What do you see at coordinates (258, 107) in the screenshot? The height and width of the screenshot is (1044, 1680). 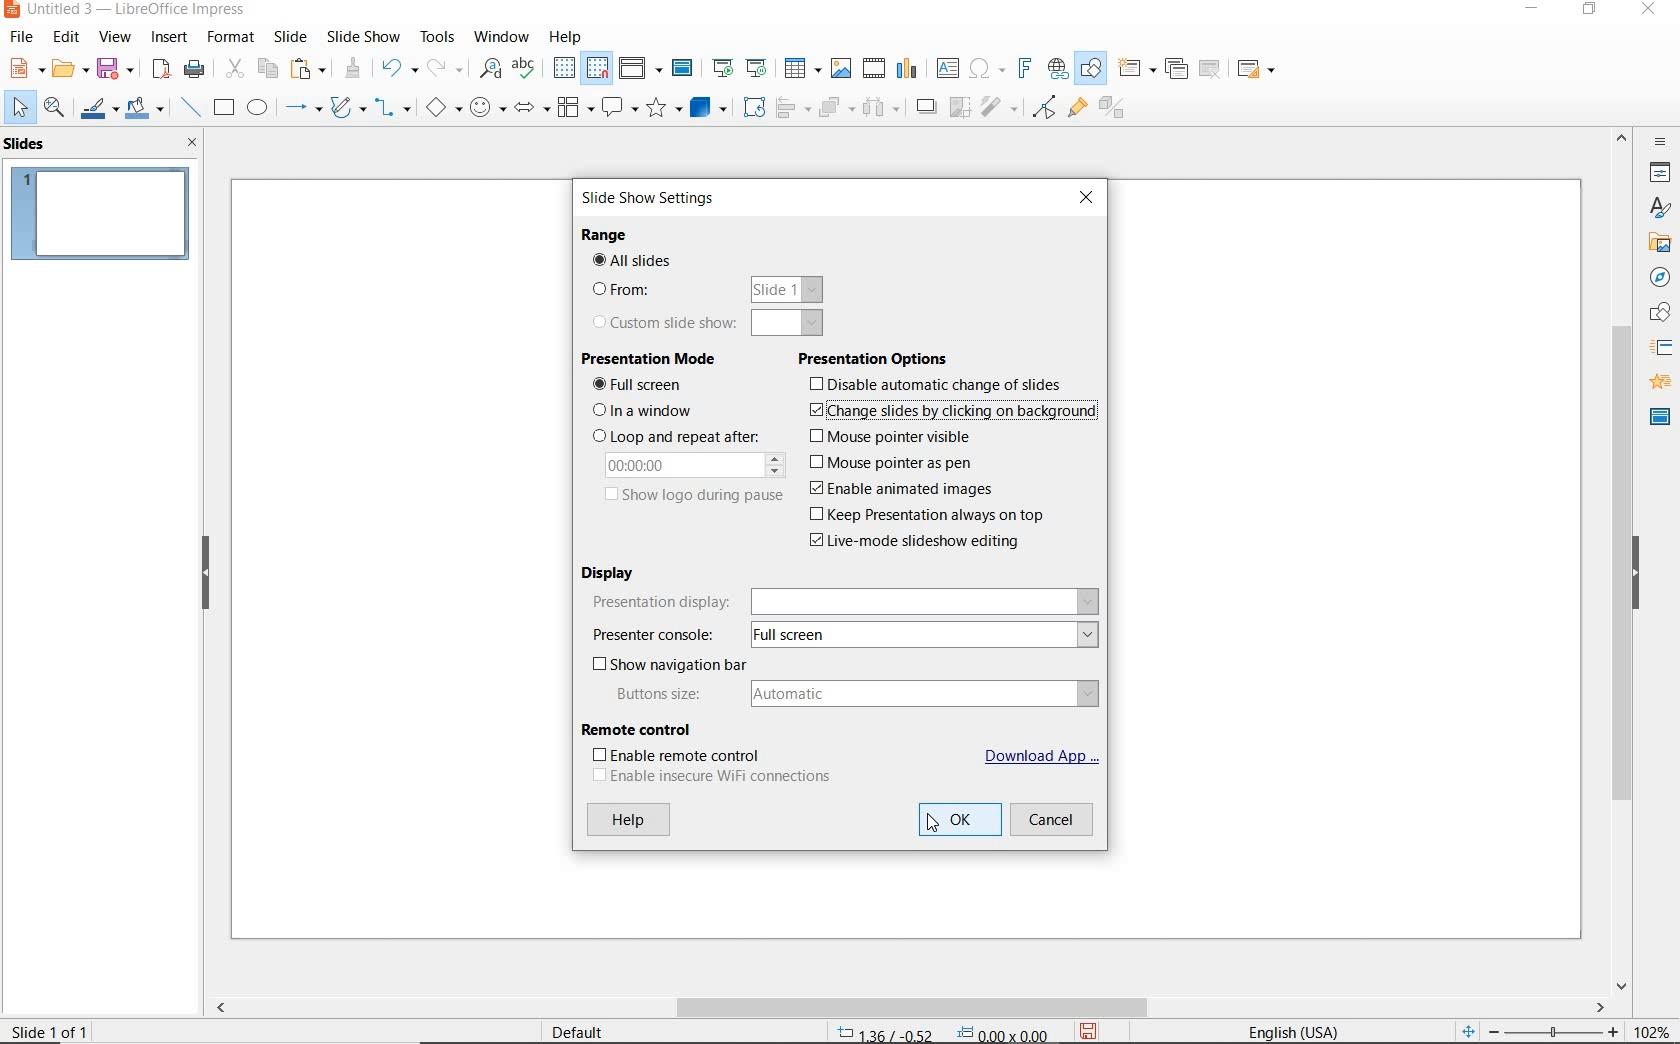 I see `ELLIPSE` at bounding box center [258, 107].